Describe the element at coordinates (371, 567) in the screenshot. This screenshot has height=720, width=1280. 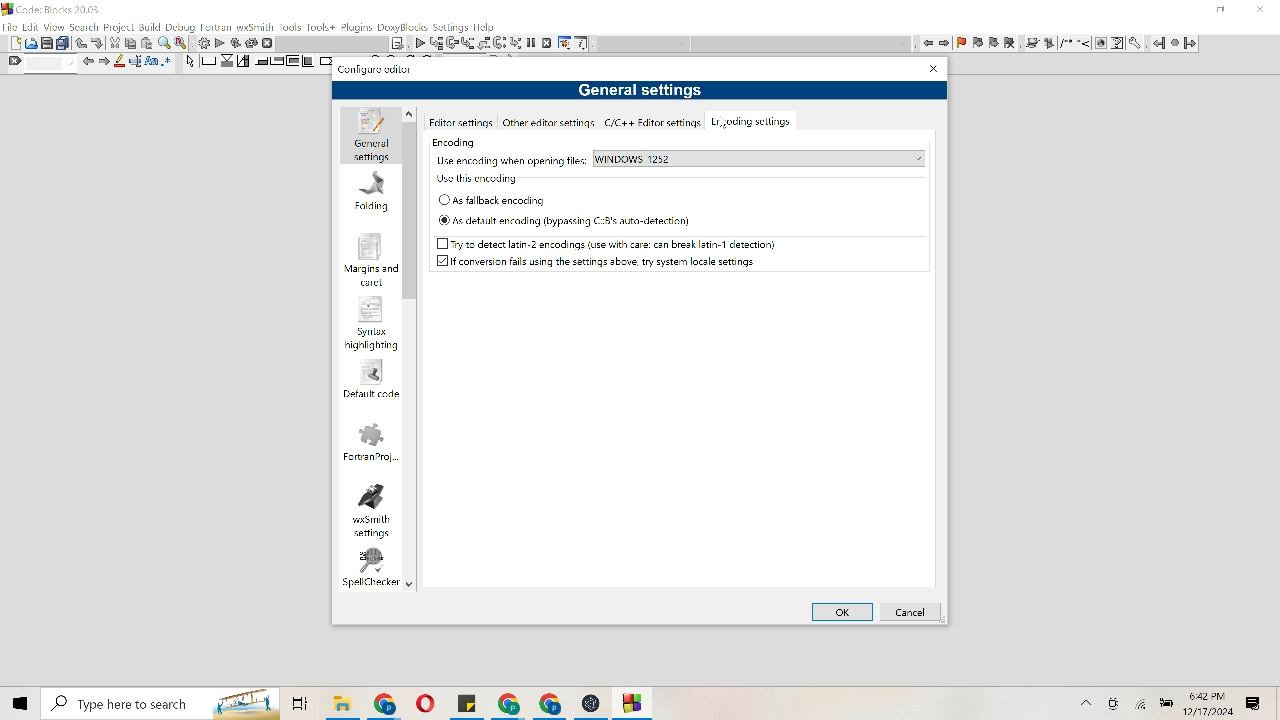
I see `spell checker` at that location.